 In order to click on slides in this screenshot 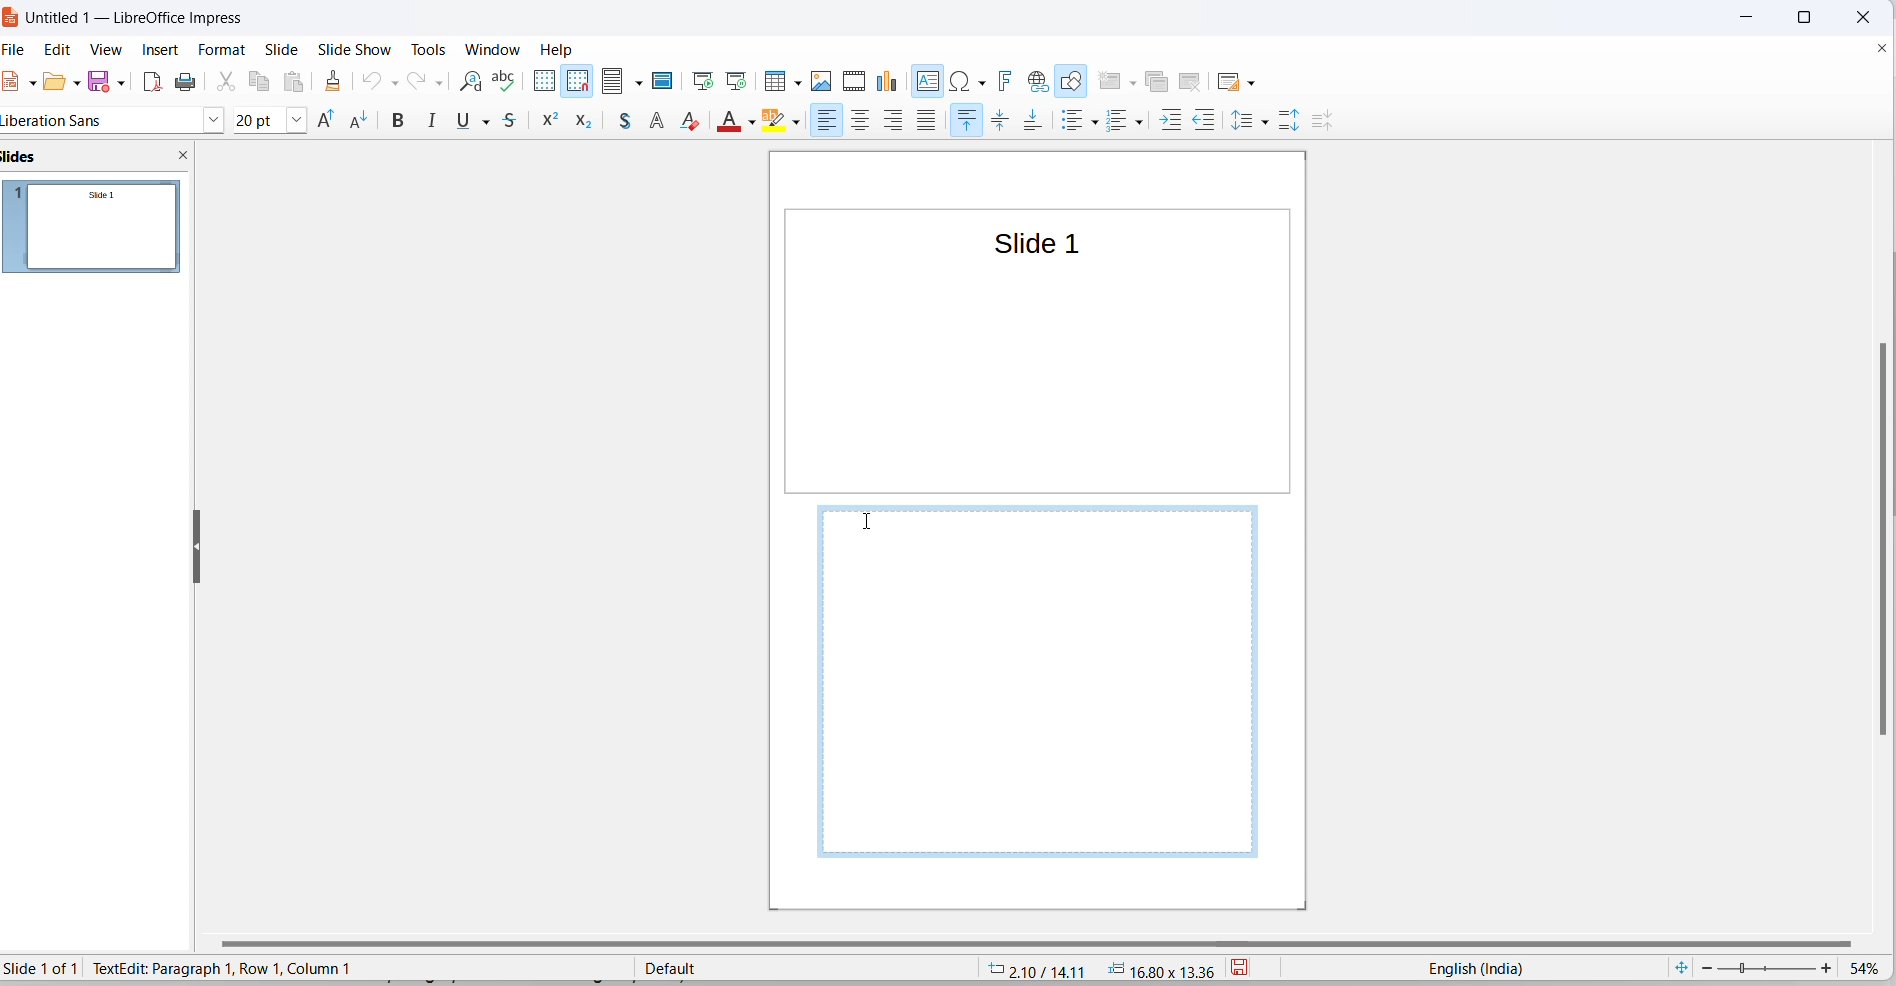, I will do `click(99, 232)`.